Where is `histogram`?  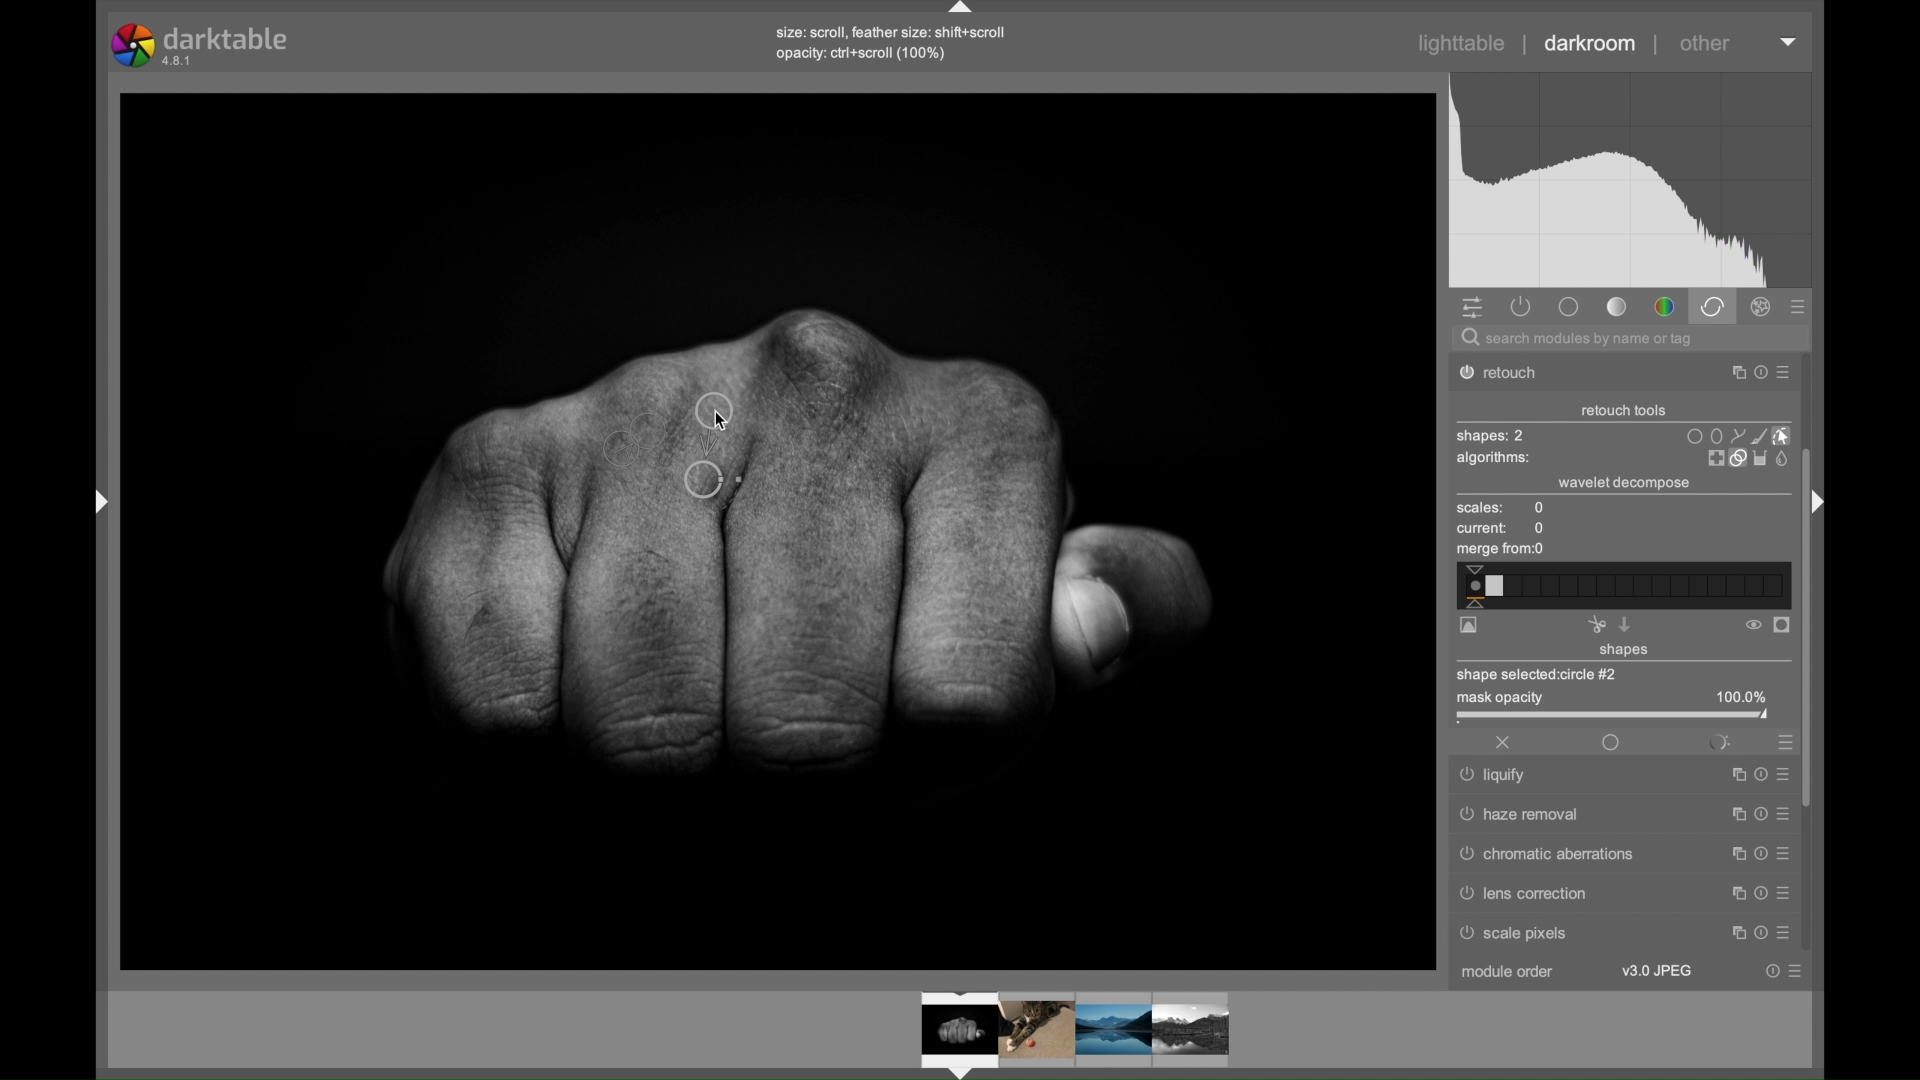 histogram is located at coordinates (1630, 181).